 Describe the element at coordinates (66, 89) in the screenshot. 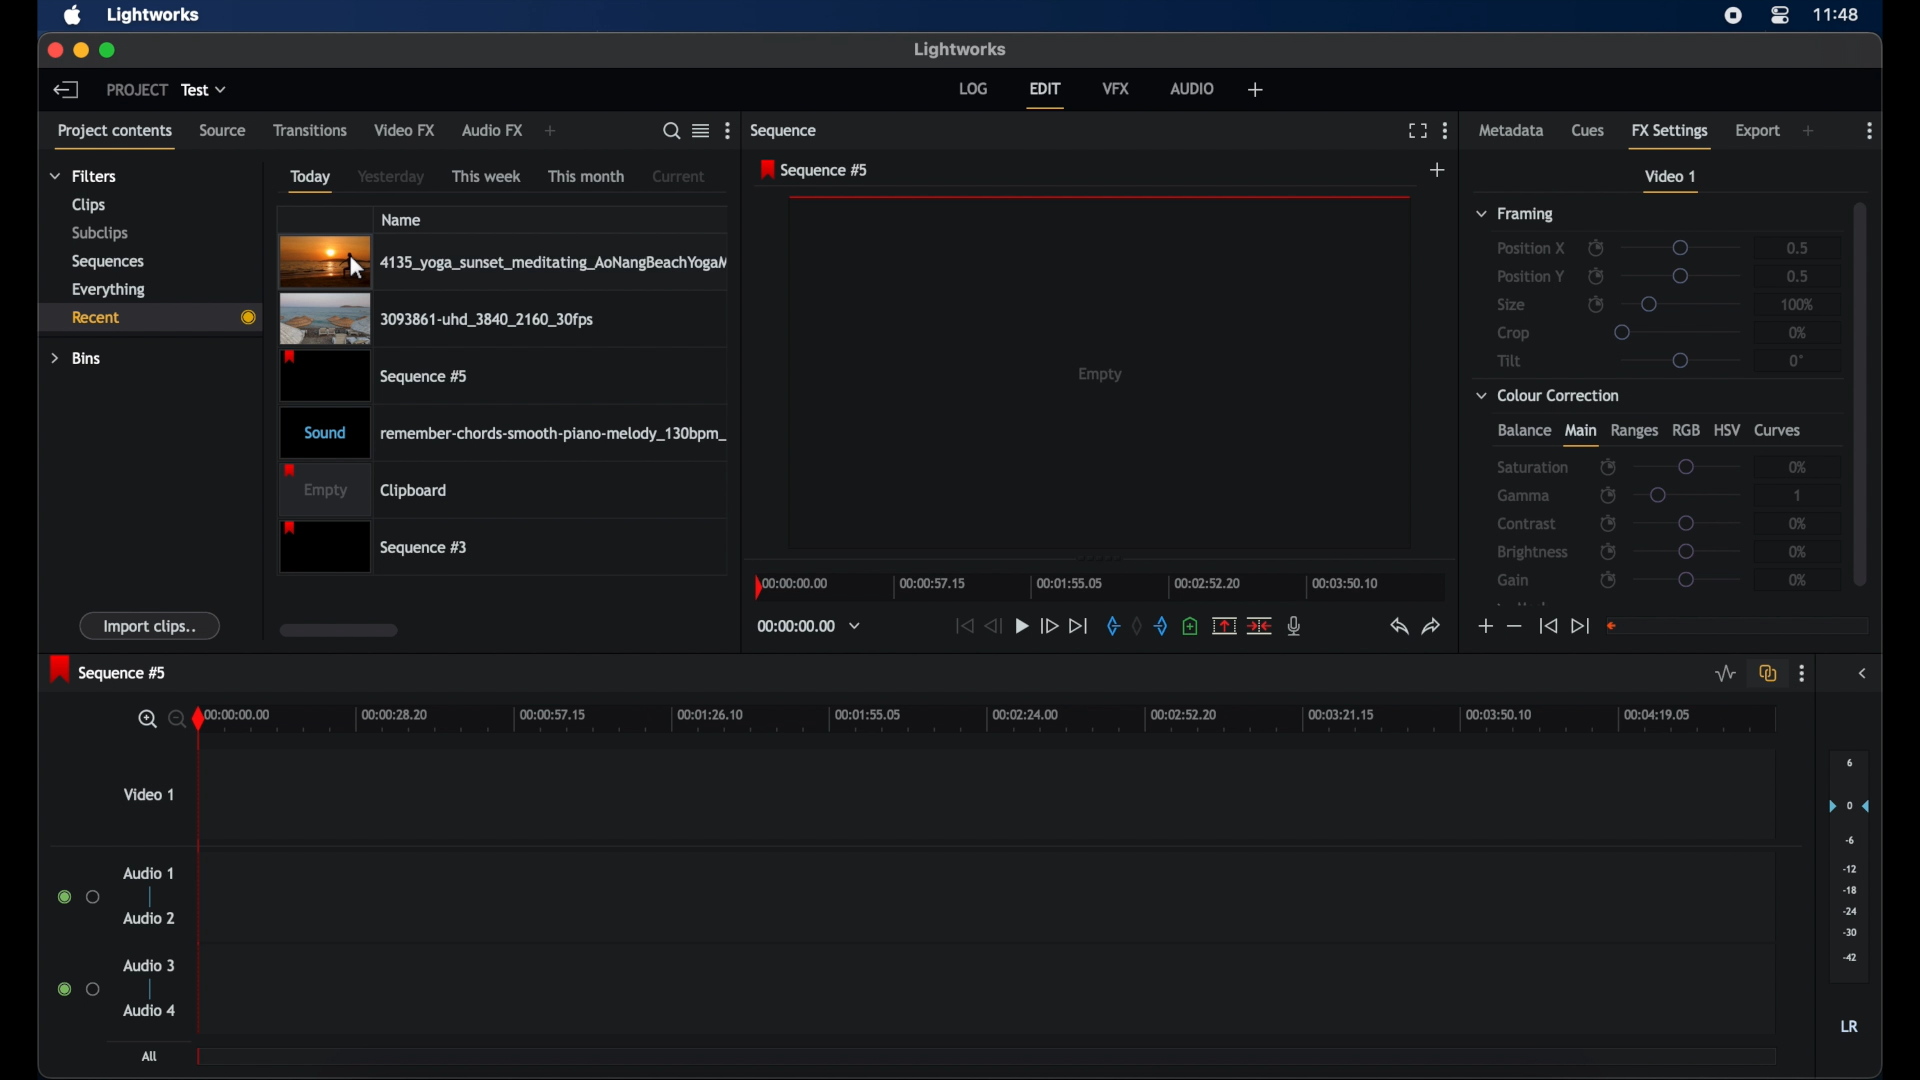

I see `back` at that location.